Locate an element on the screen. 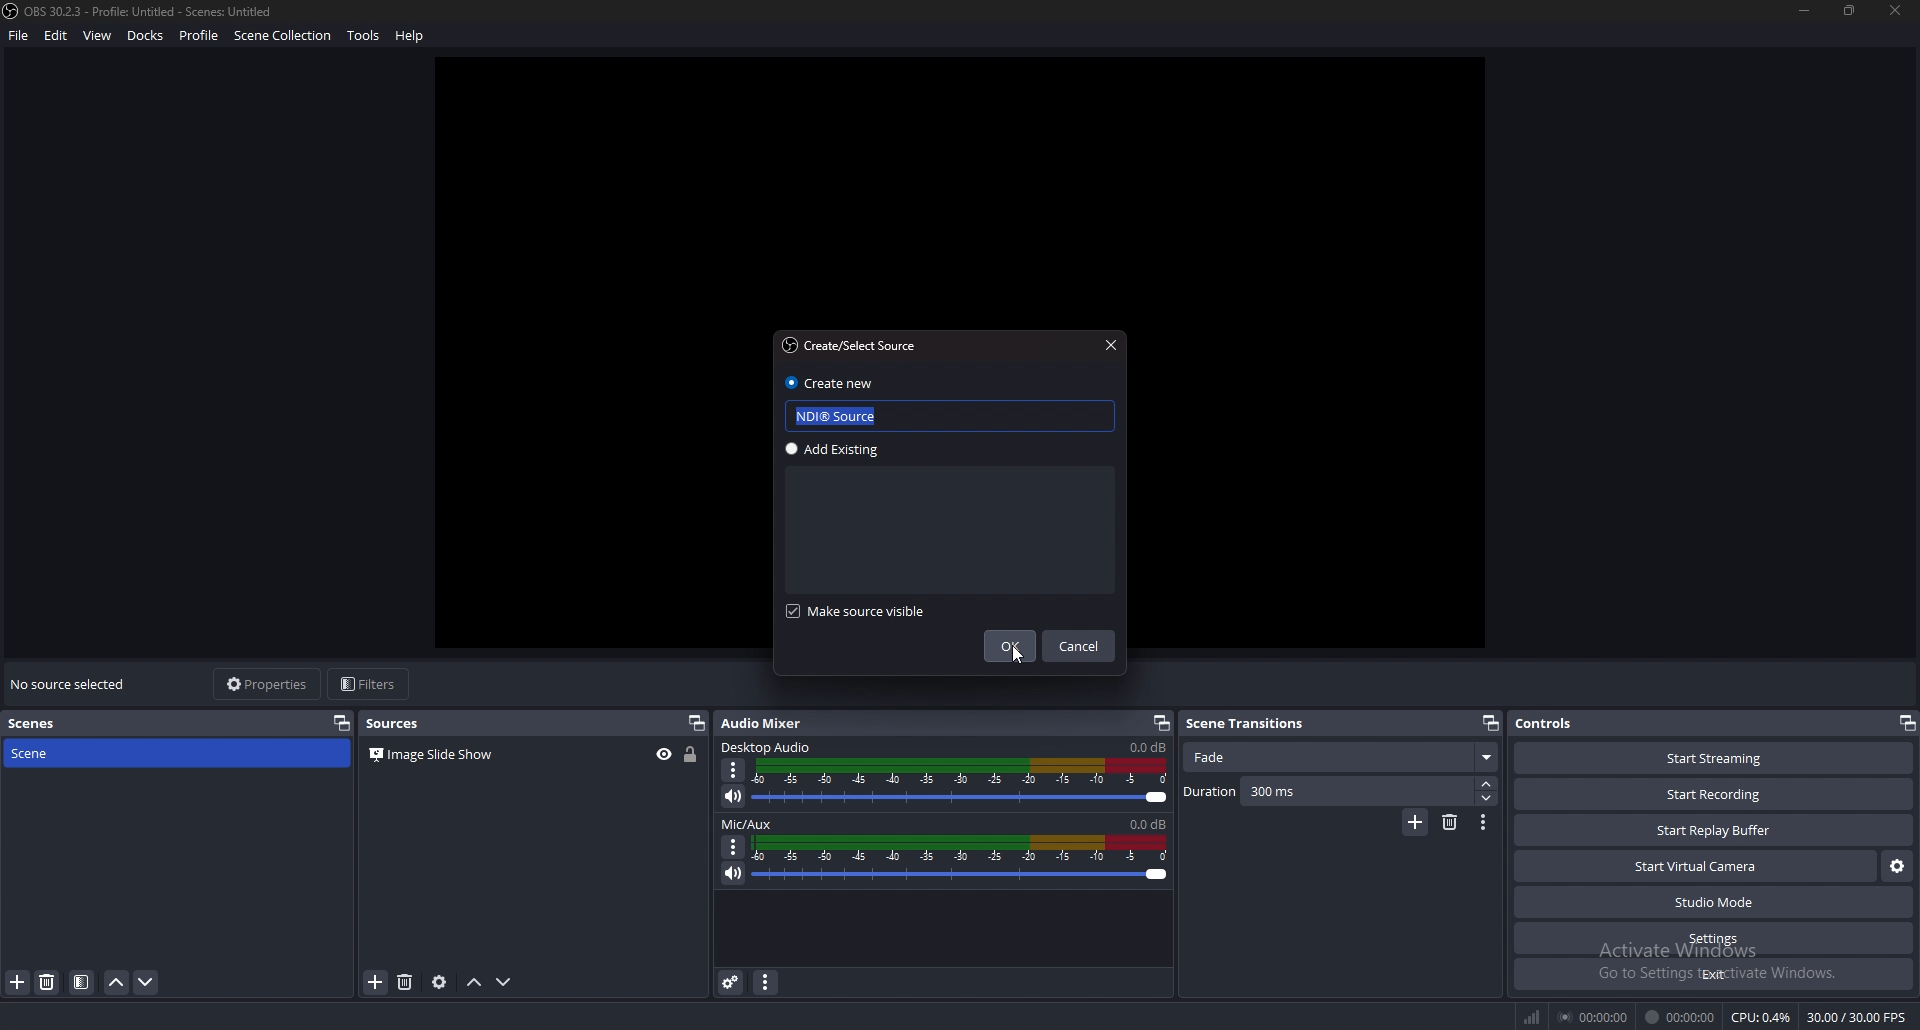  cpu is located at coordinates (1762, 1017).